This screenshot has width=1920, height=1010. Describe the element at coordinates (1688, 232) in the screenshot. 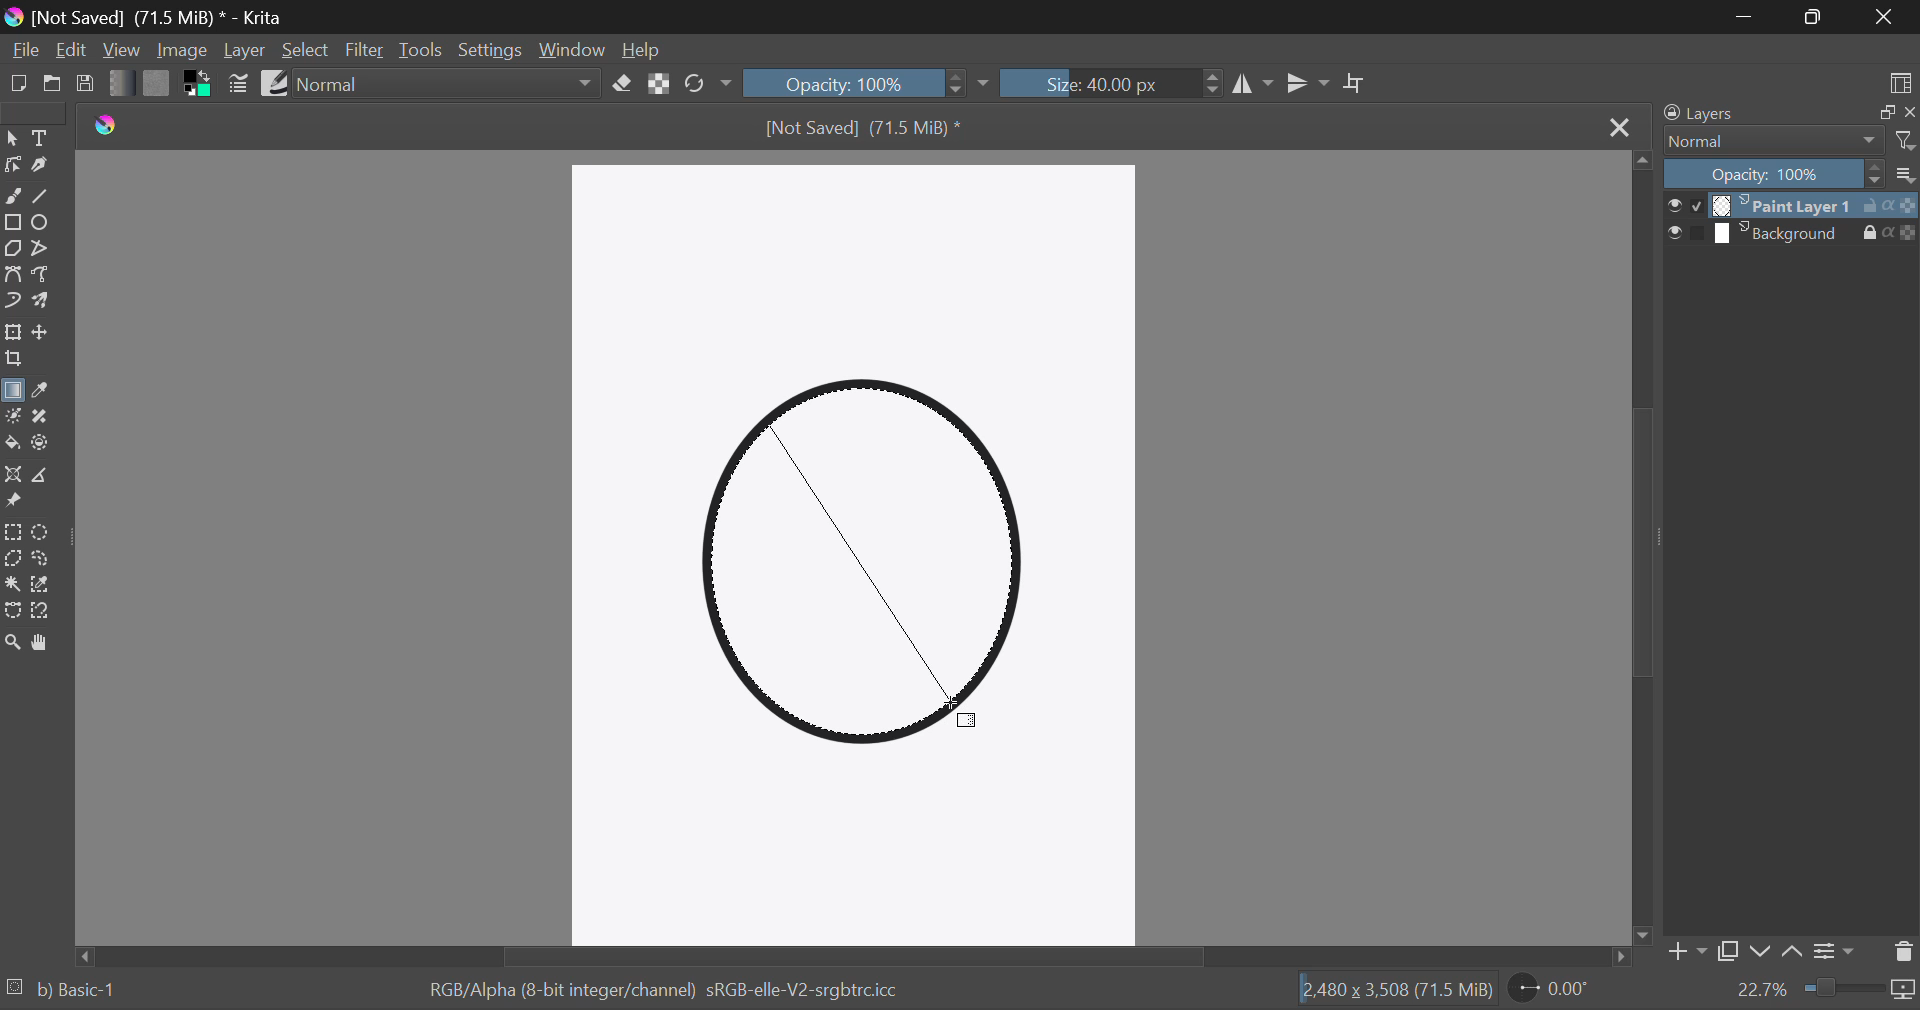

I see `checkbox` at that location.